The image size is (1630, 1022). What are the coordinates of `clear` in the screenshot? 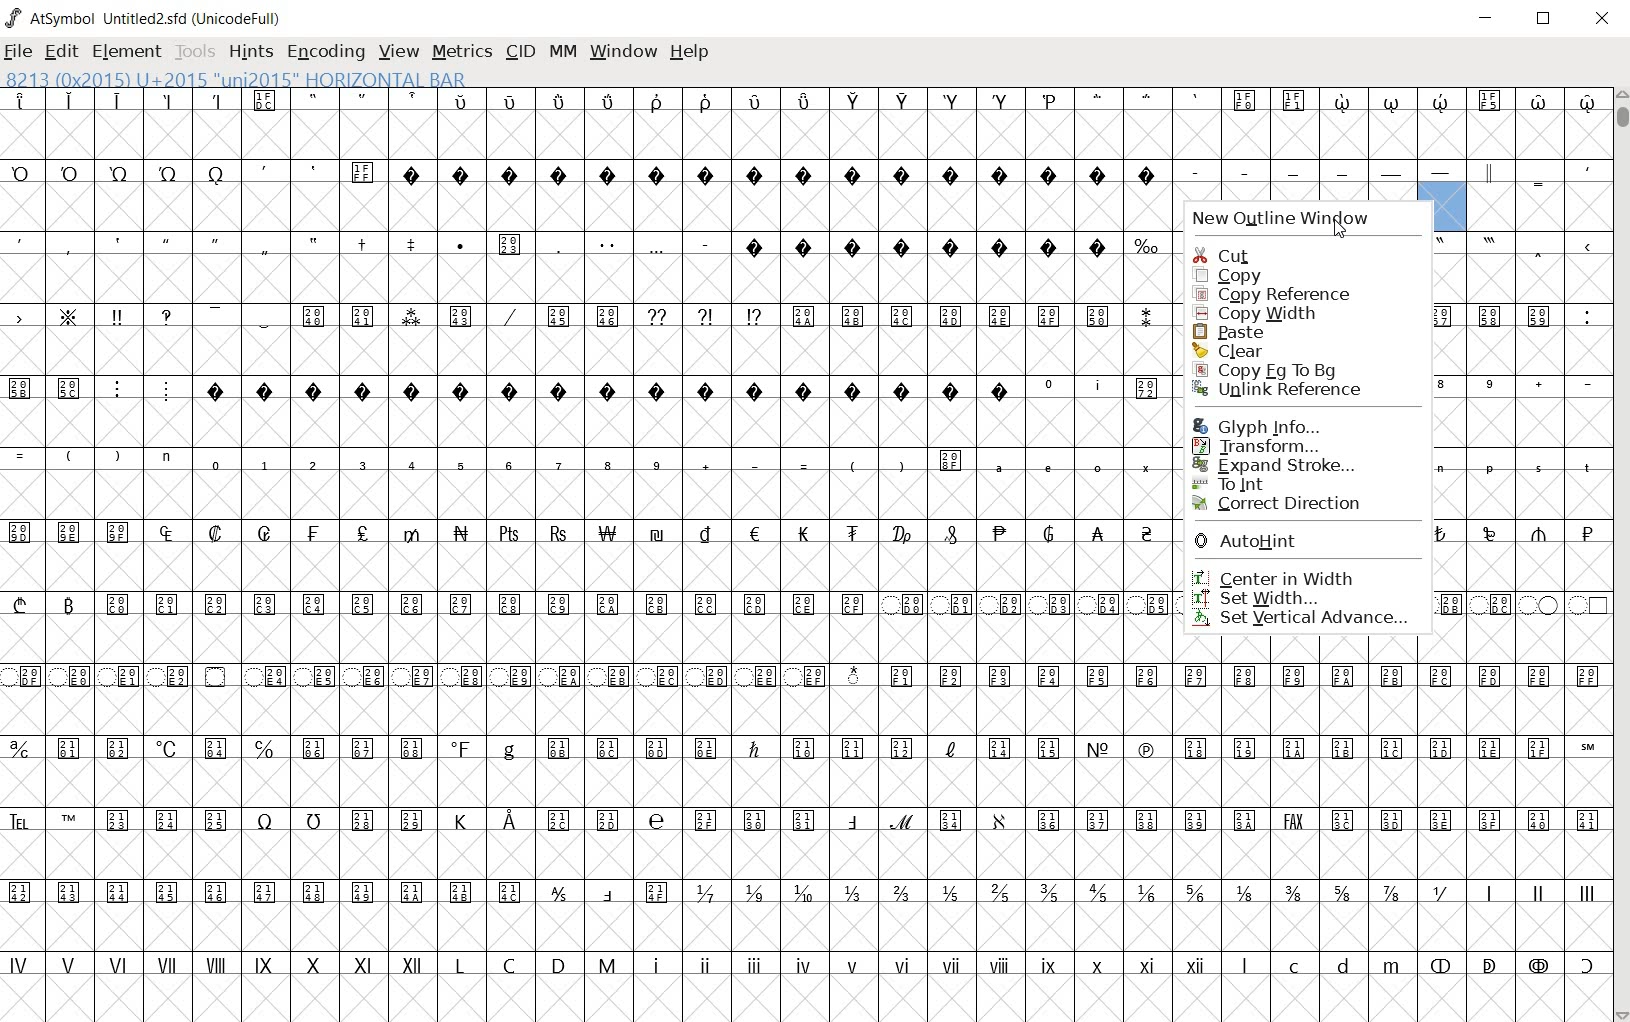 It's located at (1278, 350).